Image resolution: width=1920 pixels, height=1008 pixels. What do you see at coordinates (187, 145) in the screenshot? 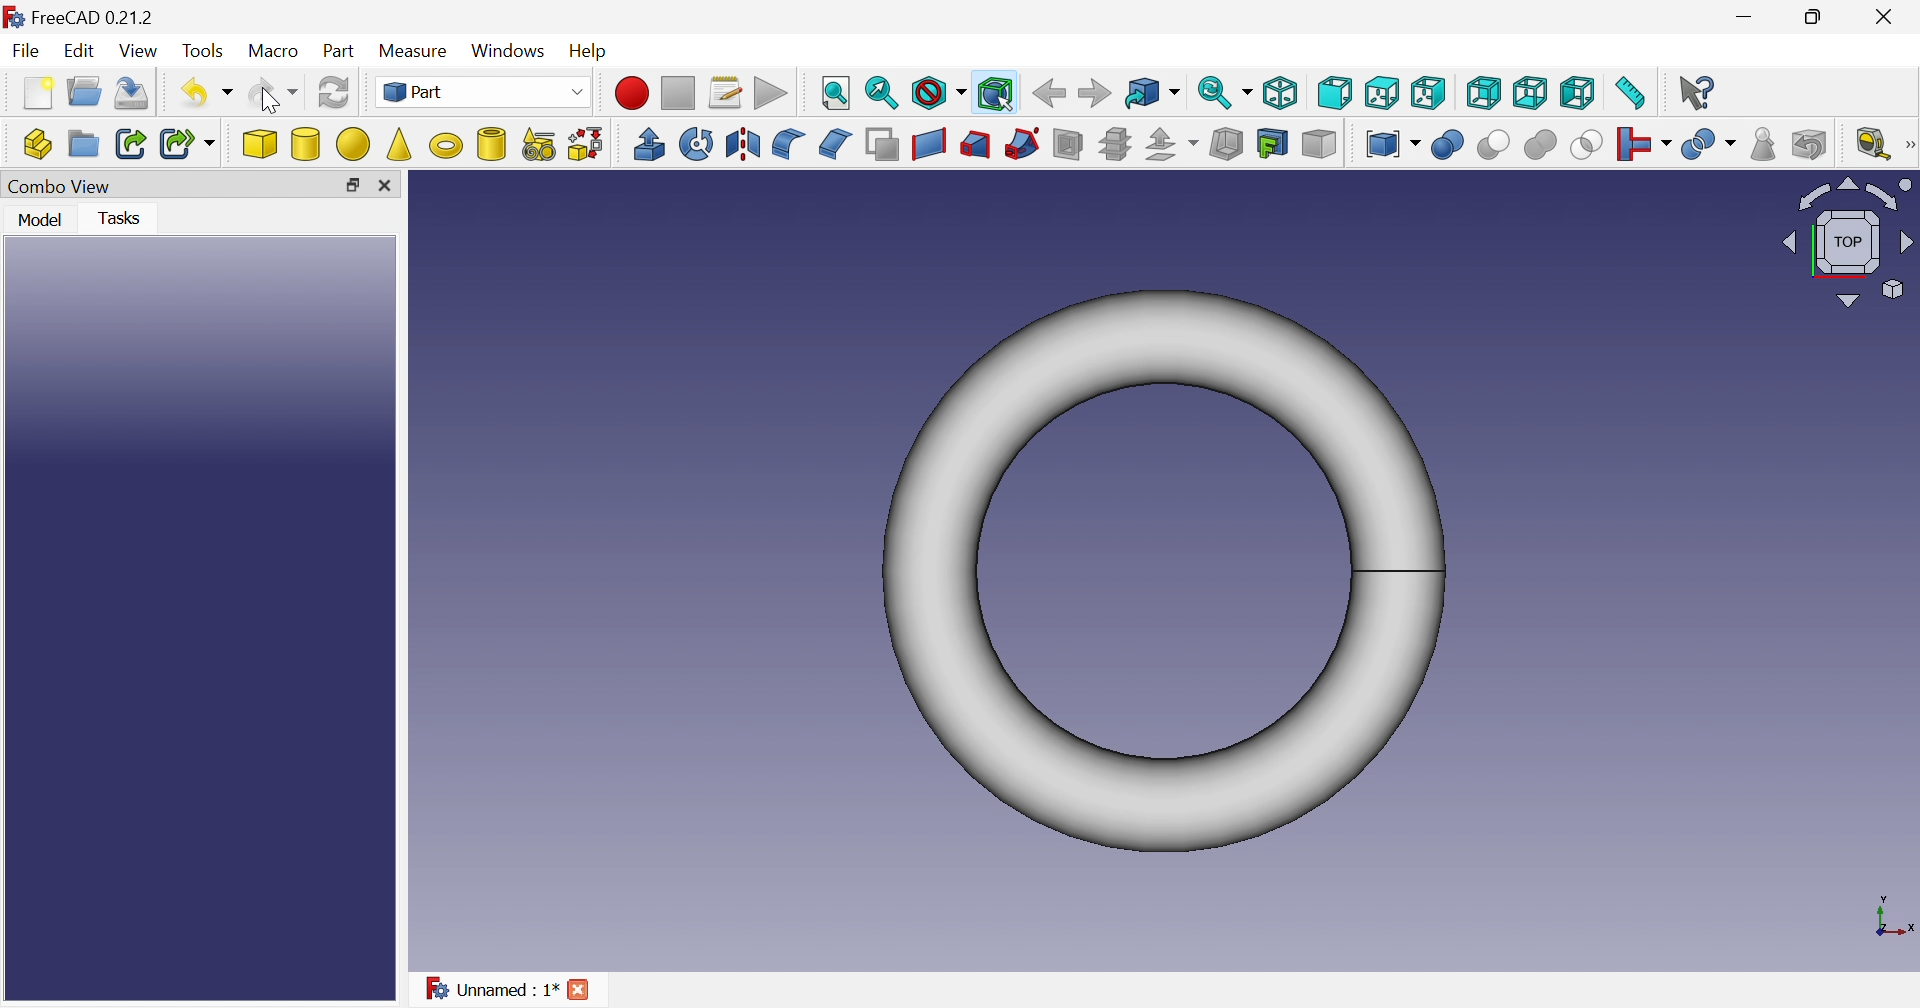
I see `Make sub-link` at bounding box center [187, 145].